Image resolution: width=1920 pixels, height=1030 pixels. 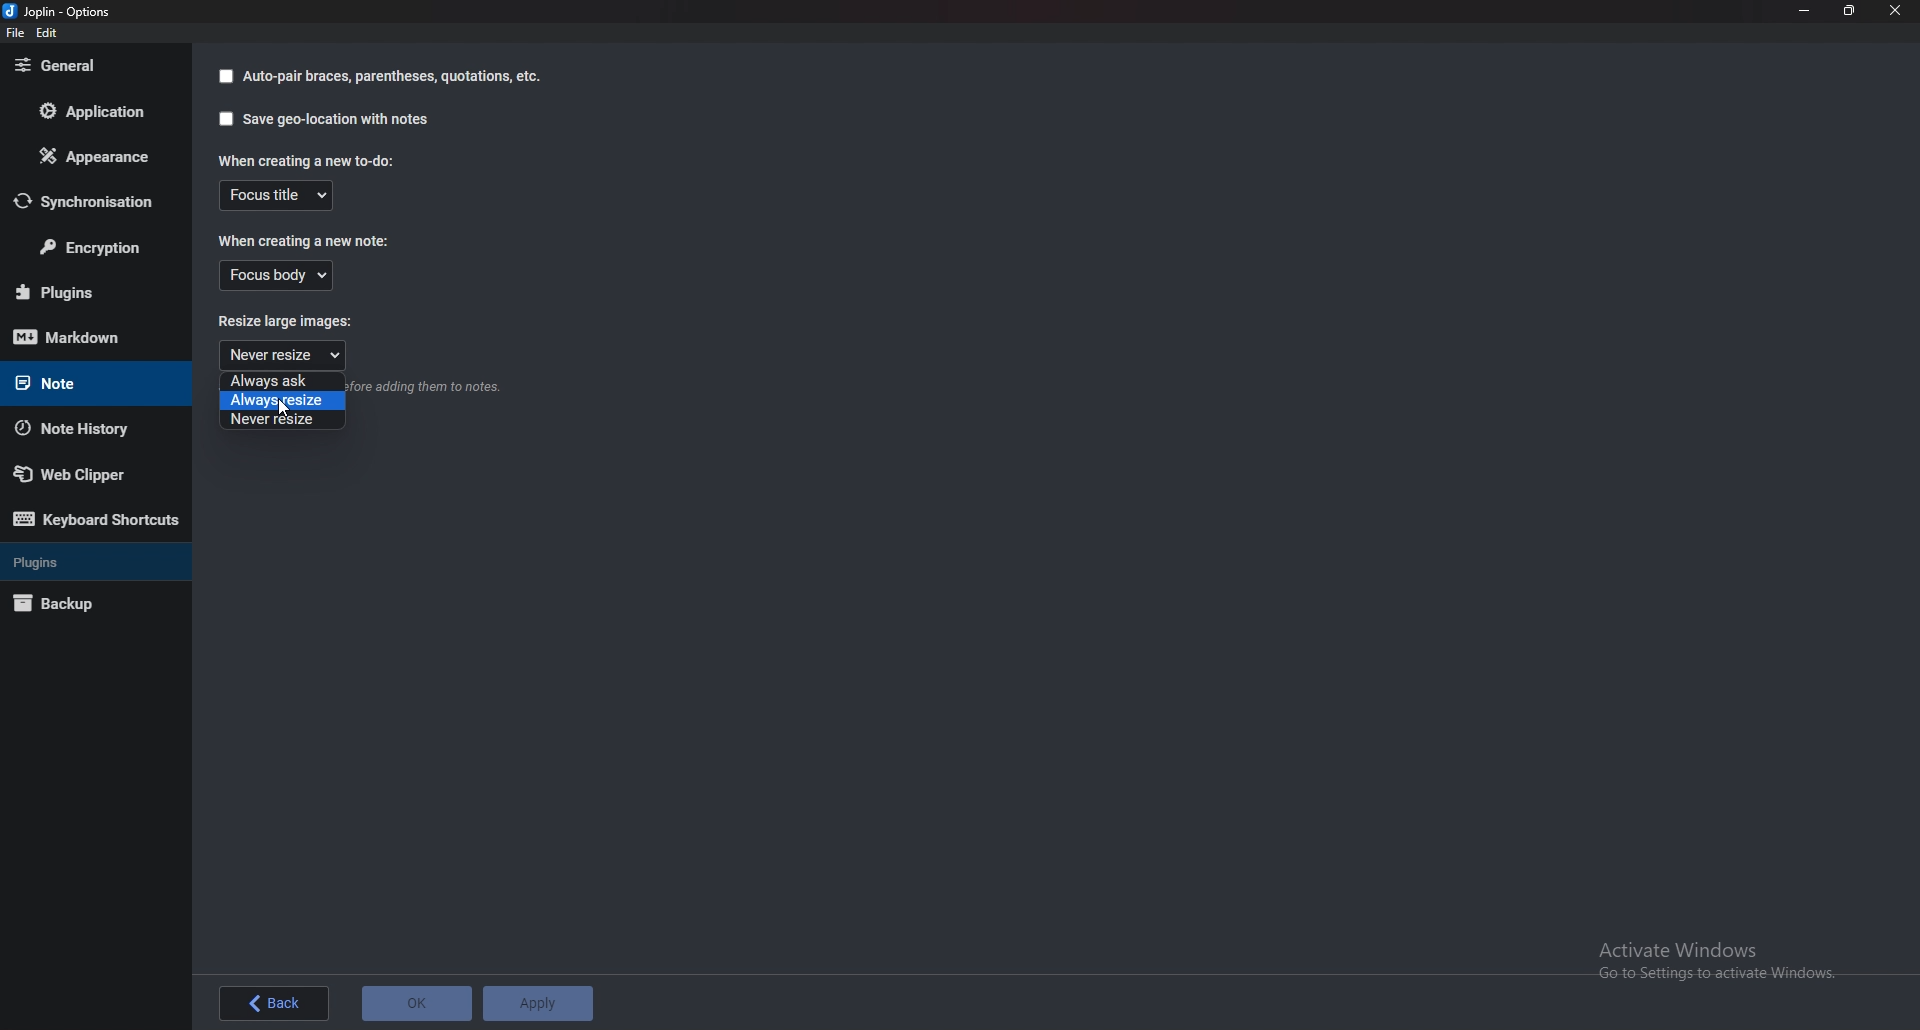 What do you see at coordinates (88, 67) in the screenshot?
I see `general` at bounding box center [88, 67].